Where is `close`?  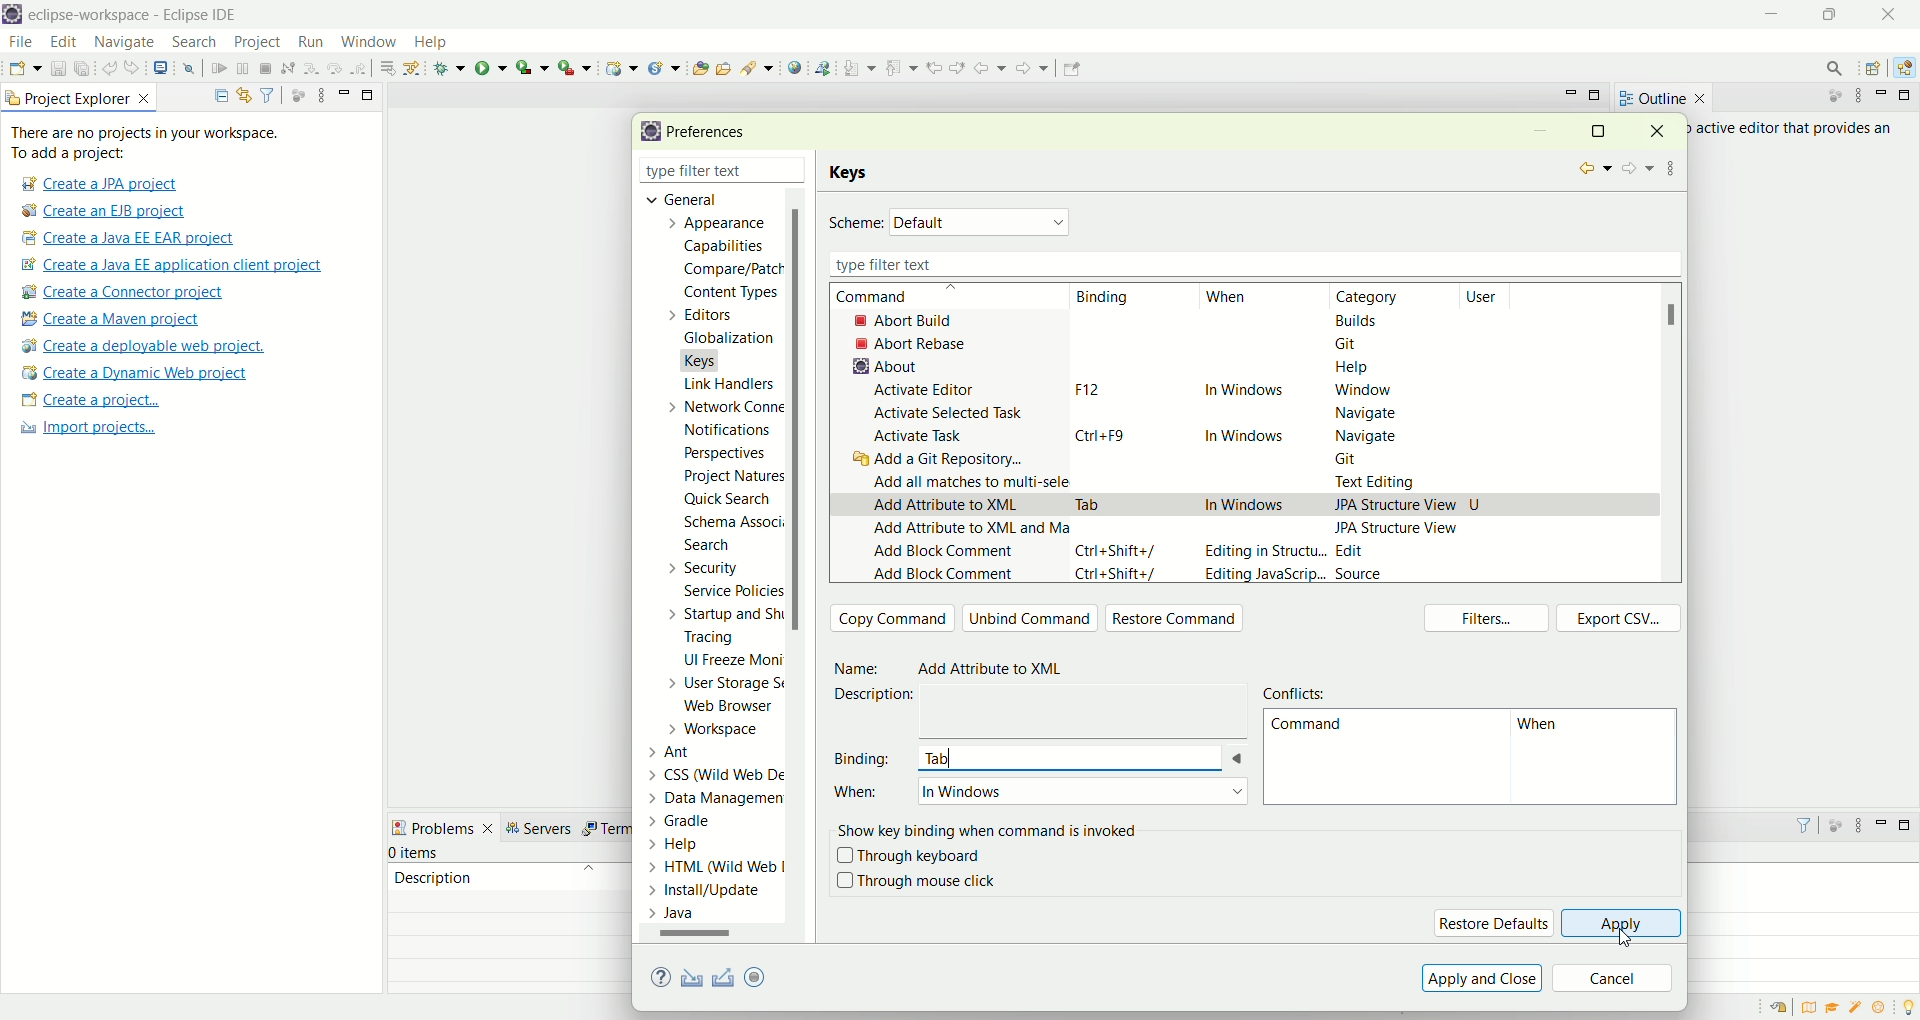
close is located at coordinates (799, 172).